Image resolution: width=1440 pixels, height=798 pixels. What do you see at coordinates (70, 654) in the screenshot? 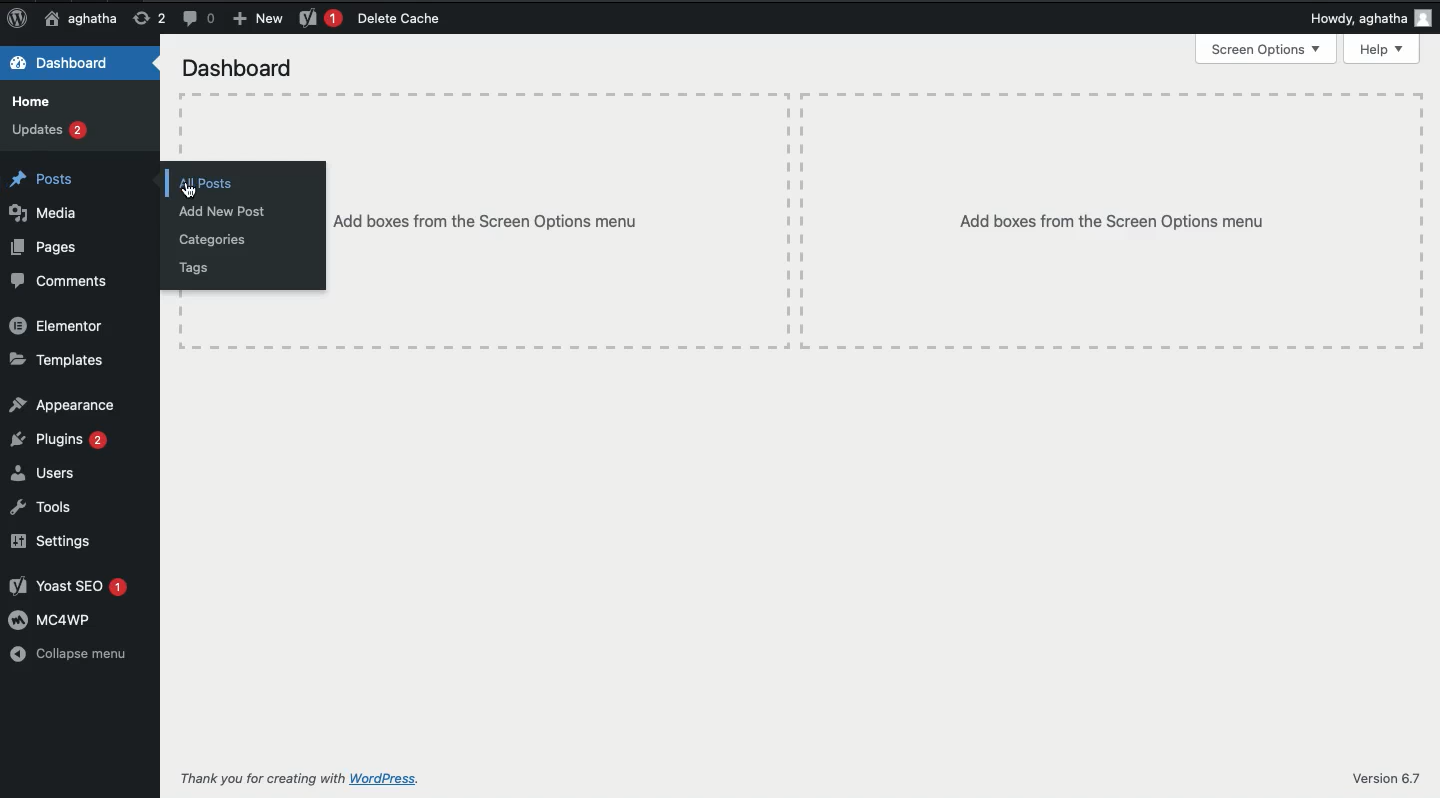
I see `Collapse menu` at bounding box center [70, 654].